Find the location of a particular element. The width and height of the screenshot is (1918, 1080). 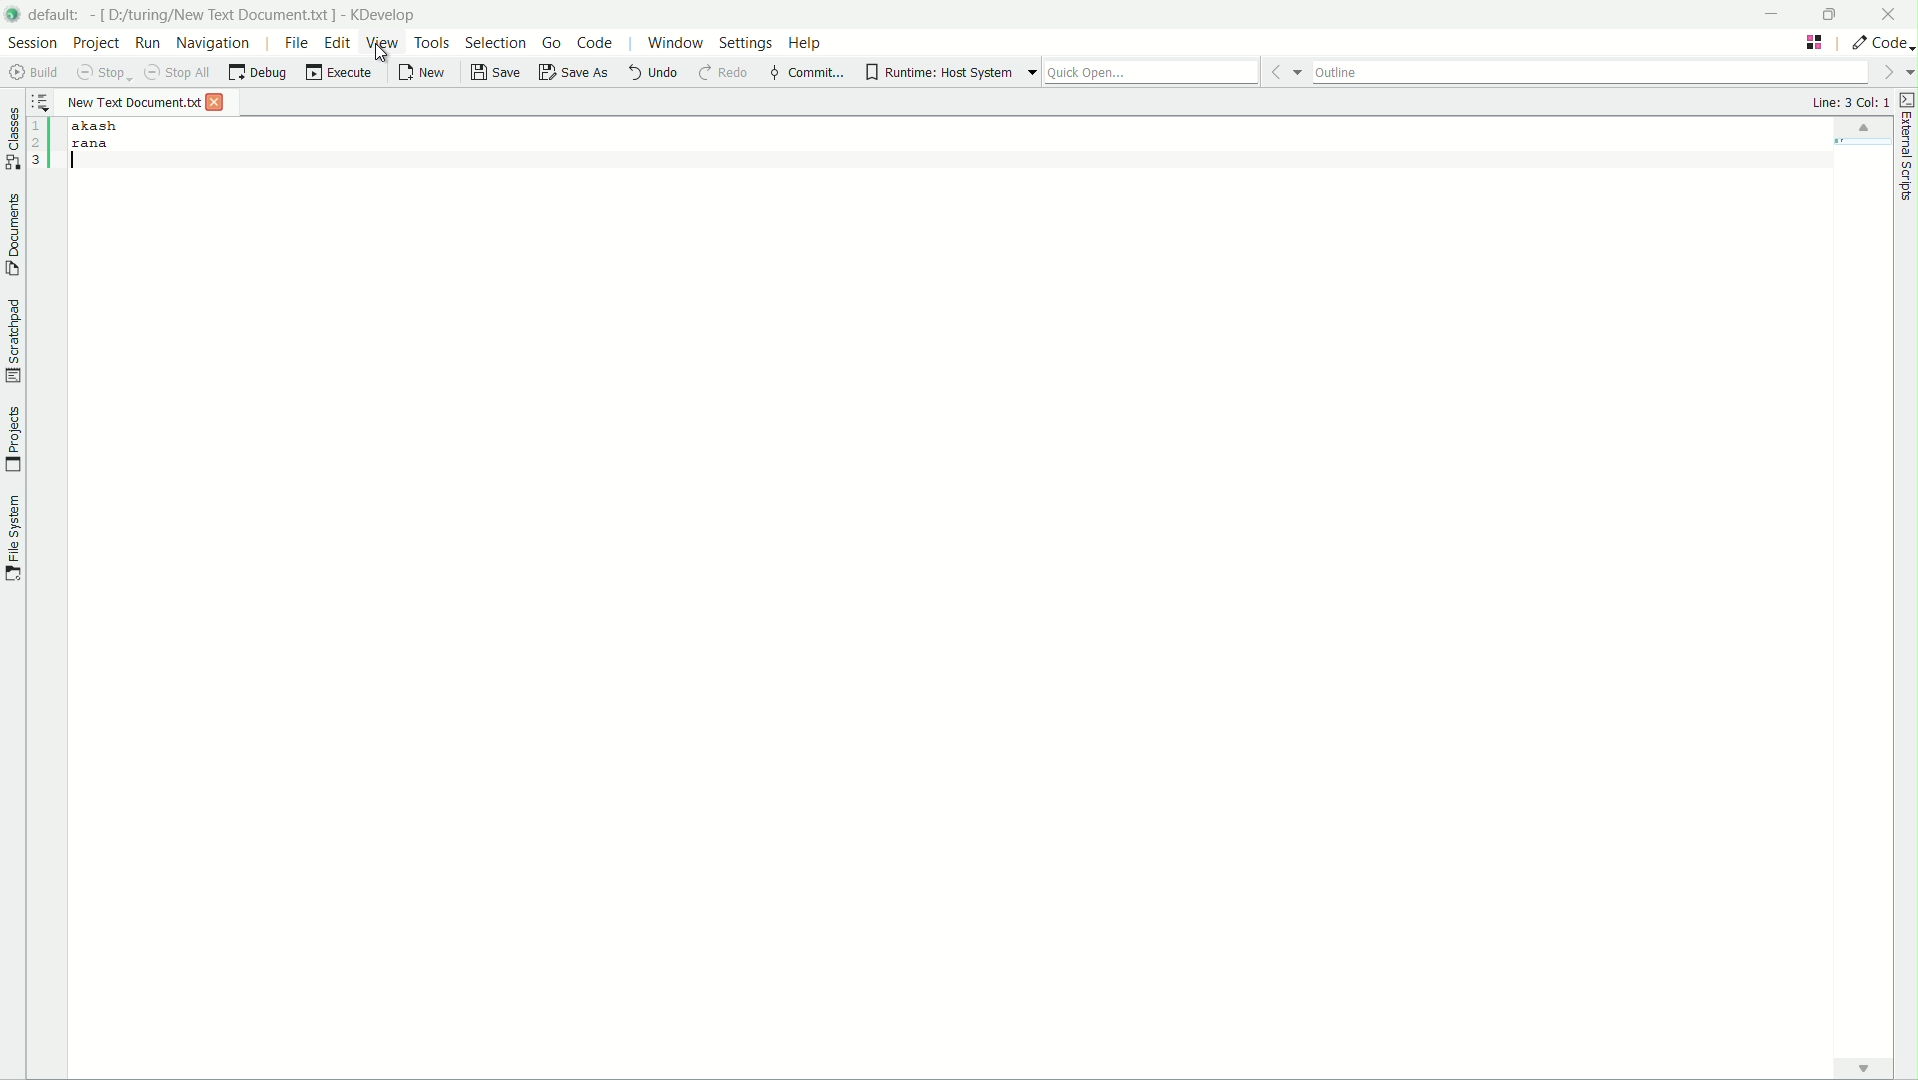

build is located at coordinates (35, 72).